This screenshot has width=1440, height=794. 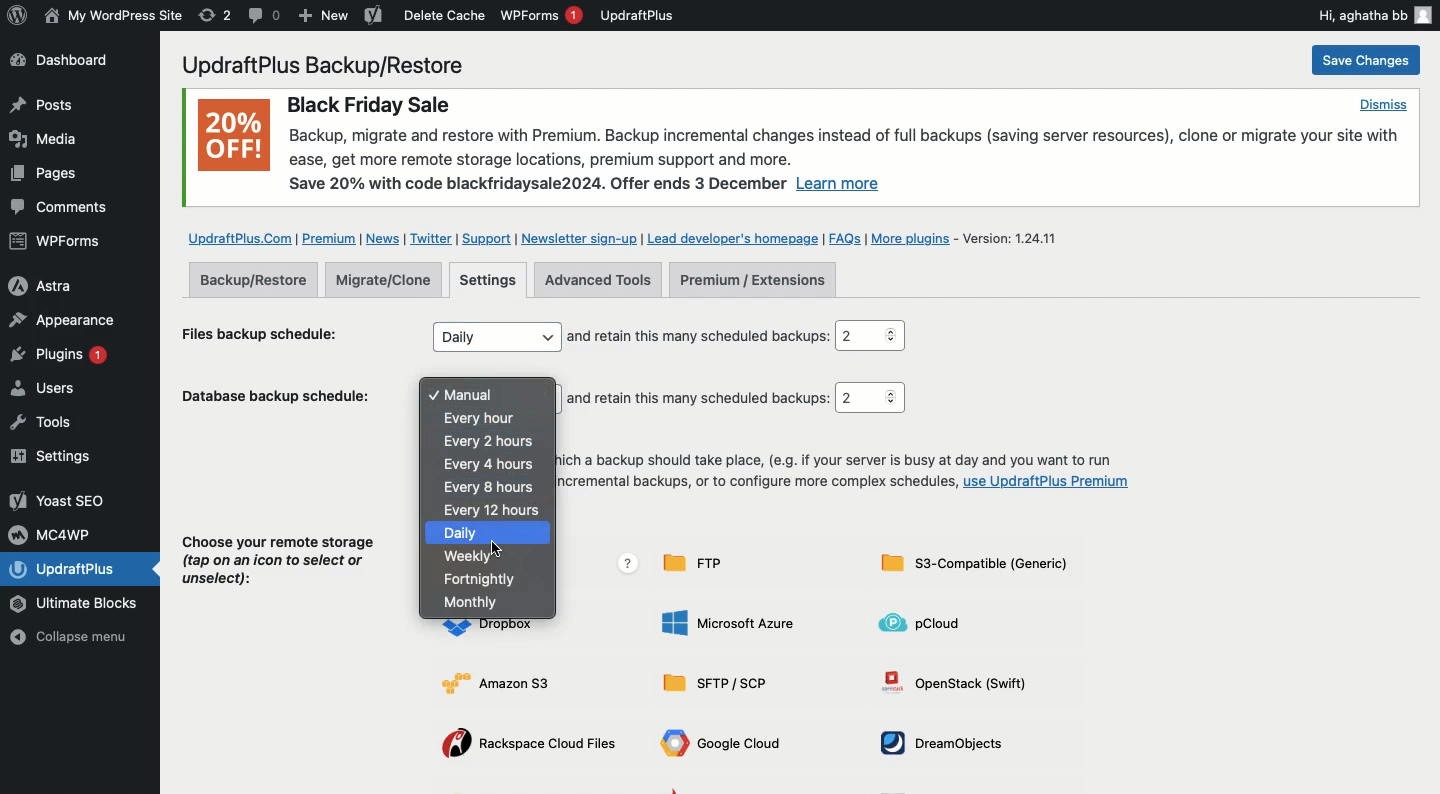 I want to click on Every hour, so click(x=478, y=415).